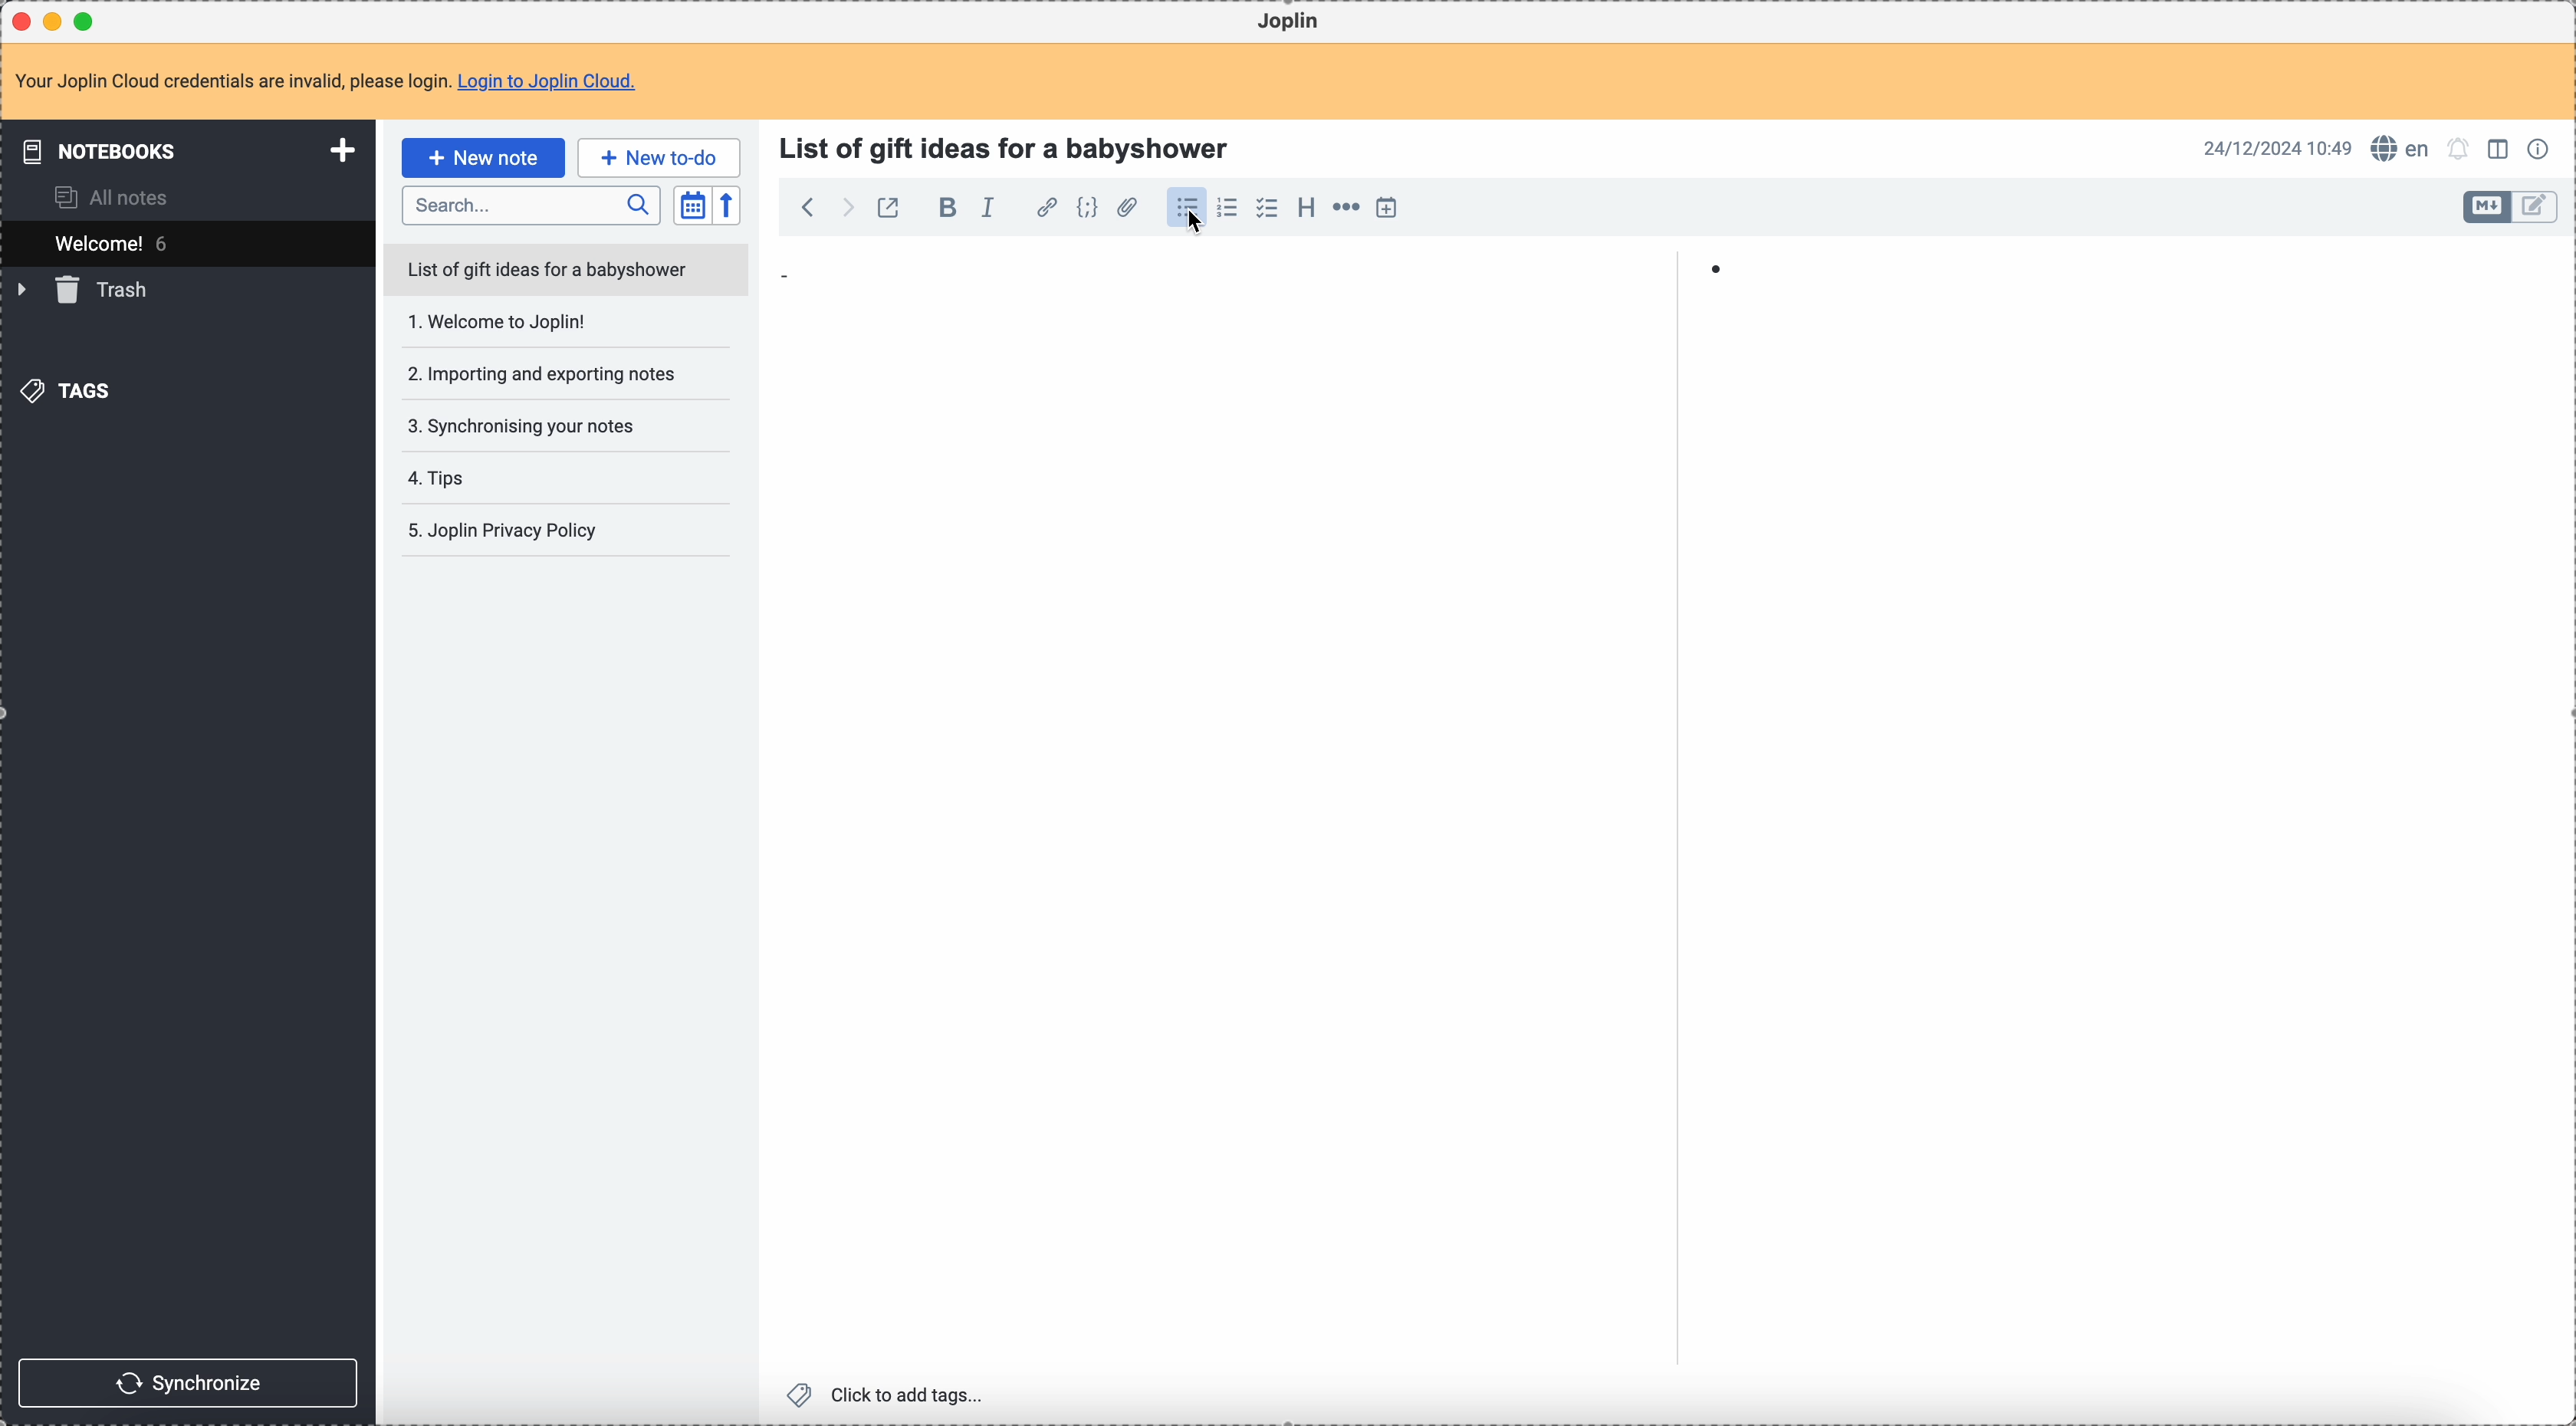 The width and height of the screenshot is (2576, 1426). What do you see at coordinates (1047, 209) in the screenshot?
I see `hyperlink` at bounding box center [1047, 209].